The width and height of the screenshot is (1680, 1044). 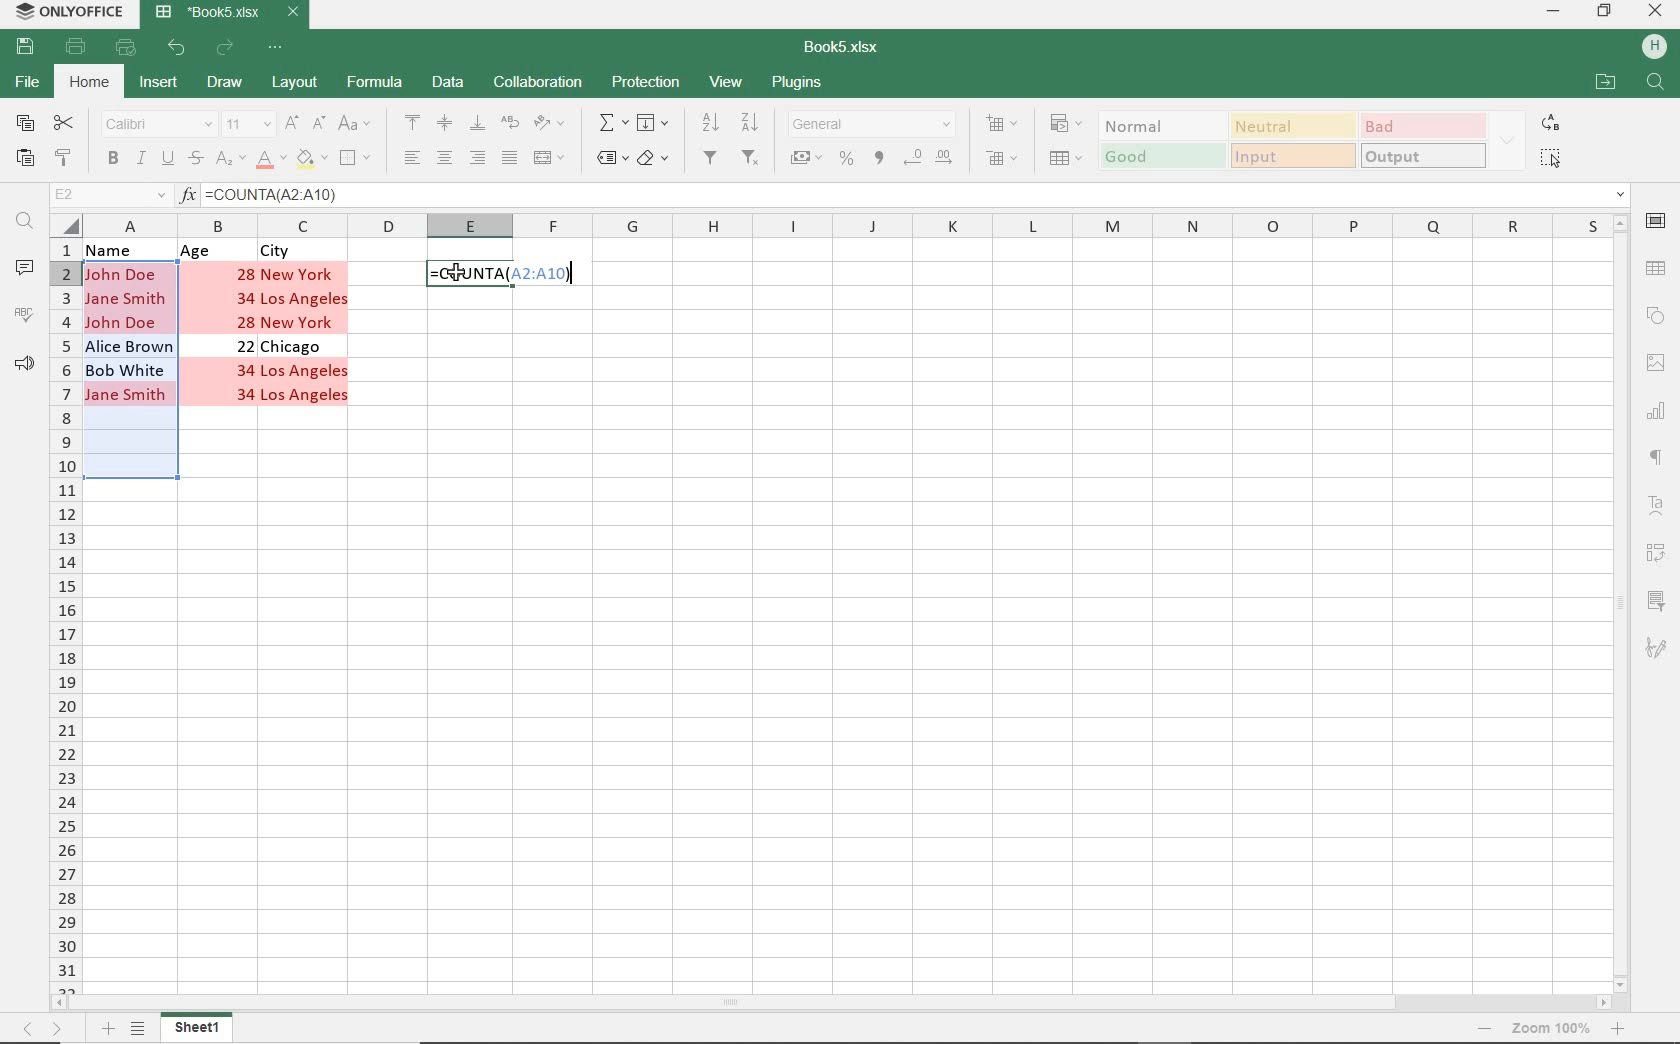 What do you see at coordinates (842, 43) in the screenshot?
I see `DOCUMENT NAME` at bounding box center [842, 43].